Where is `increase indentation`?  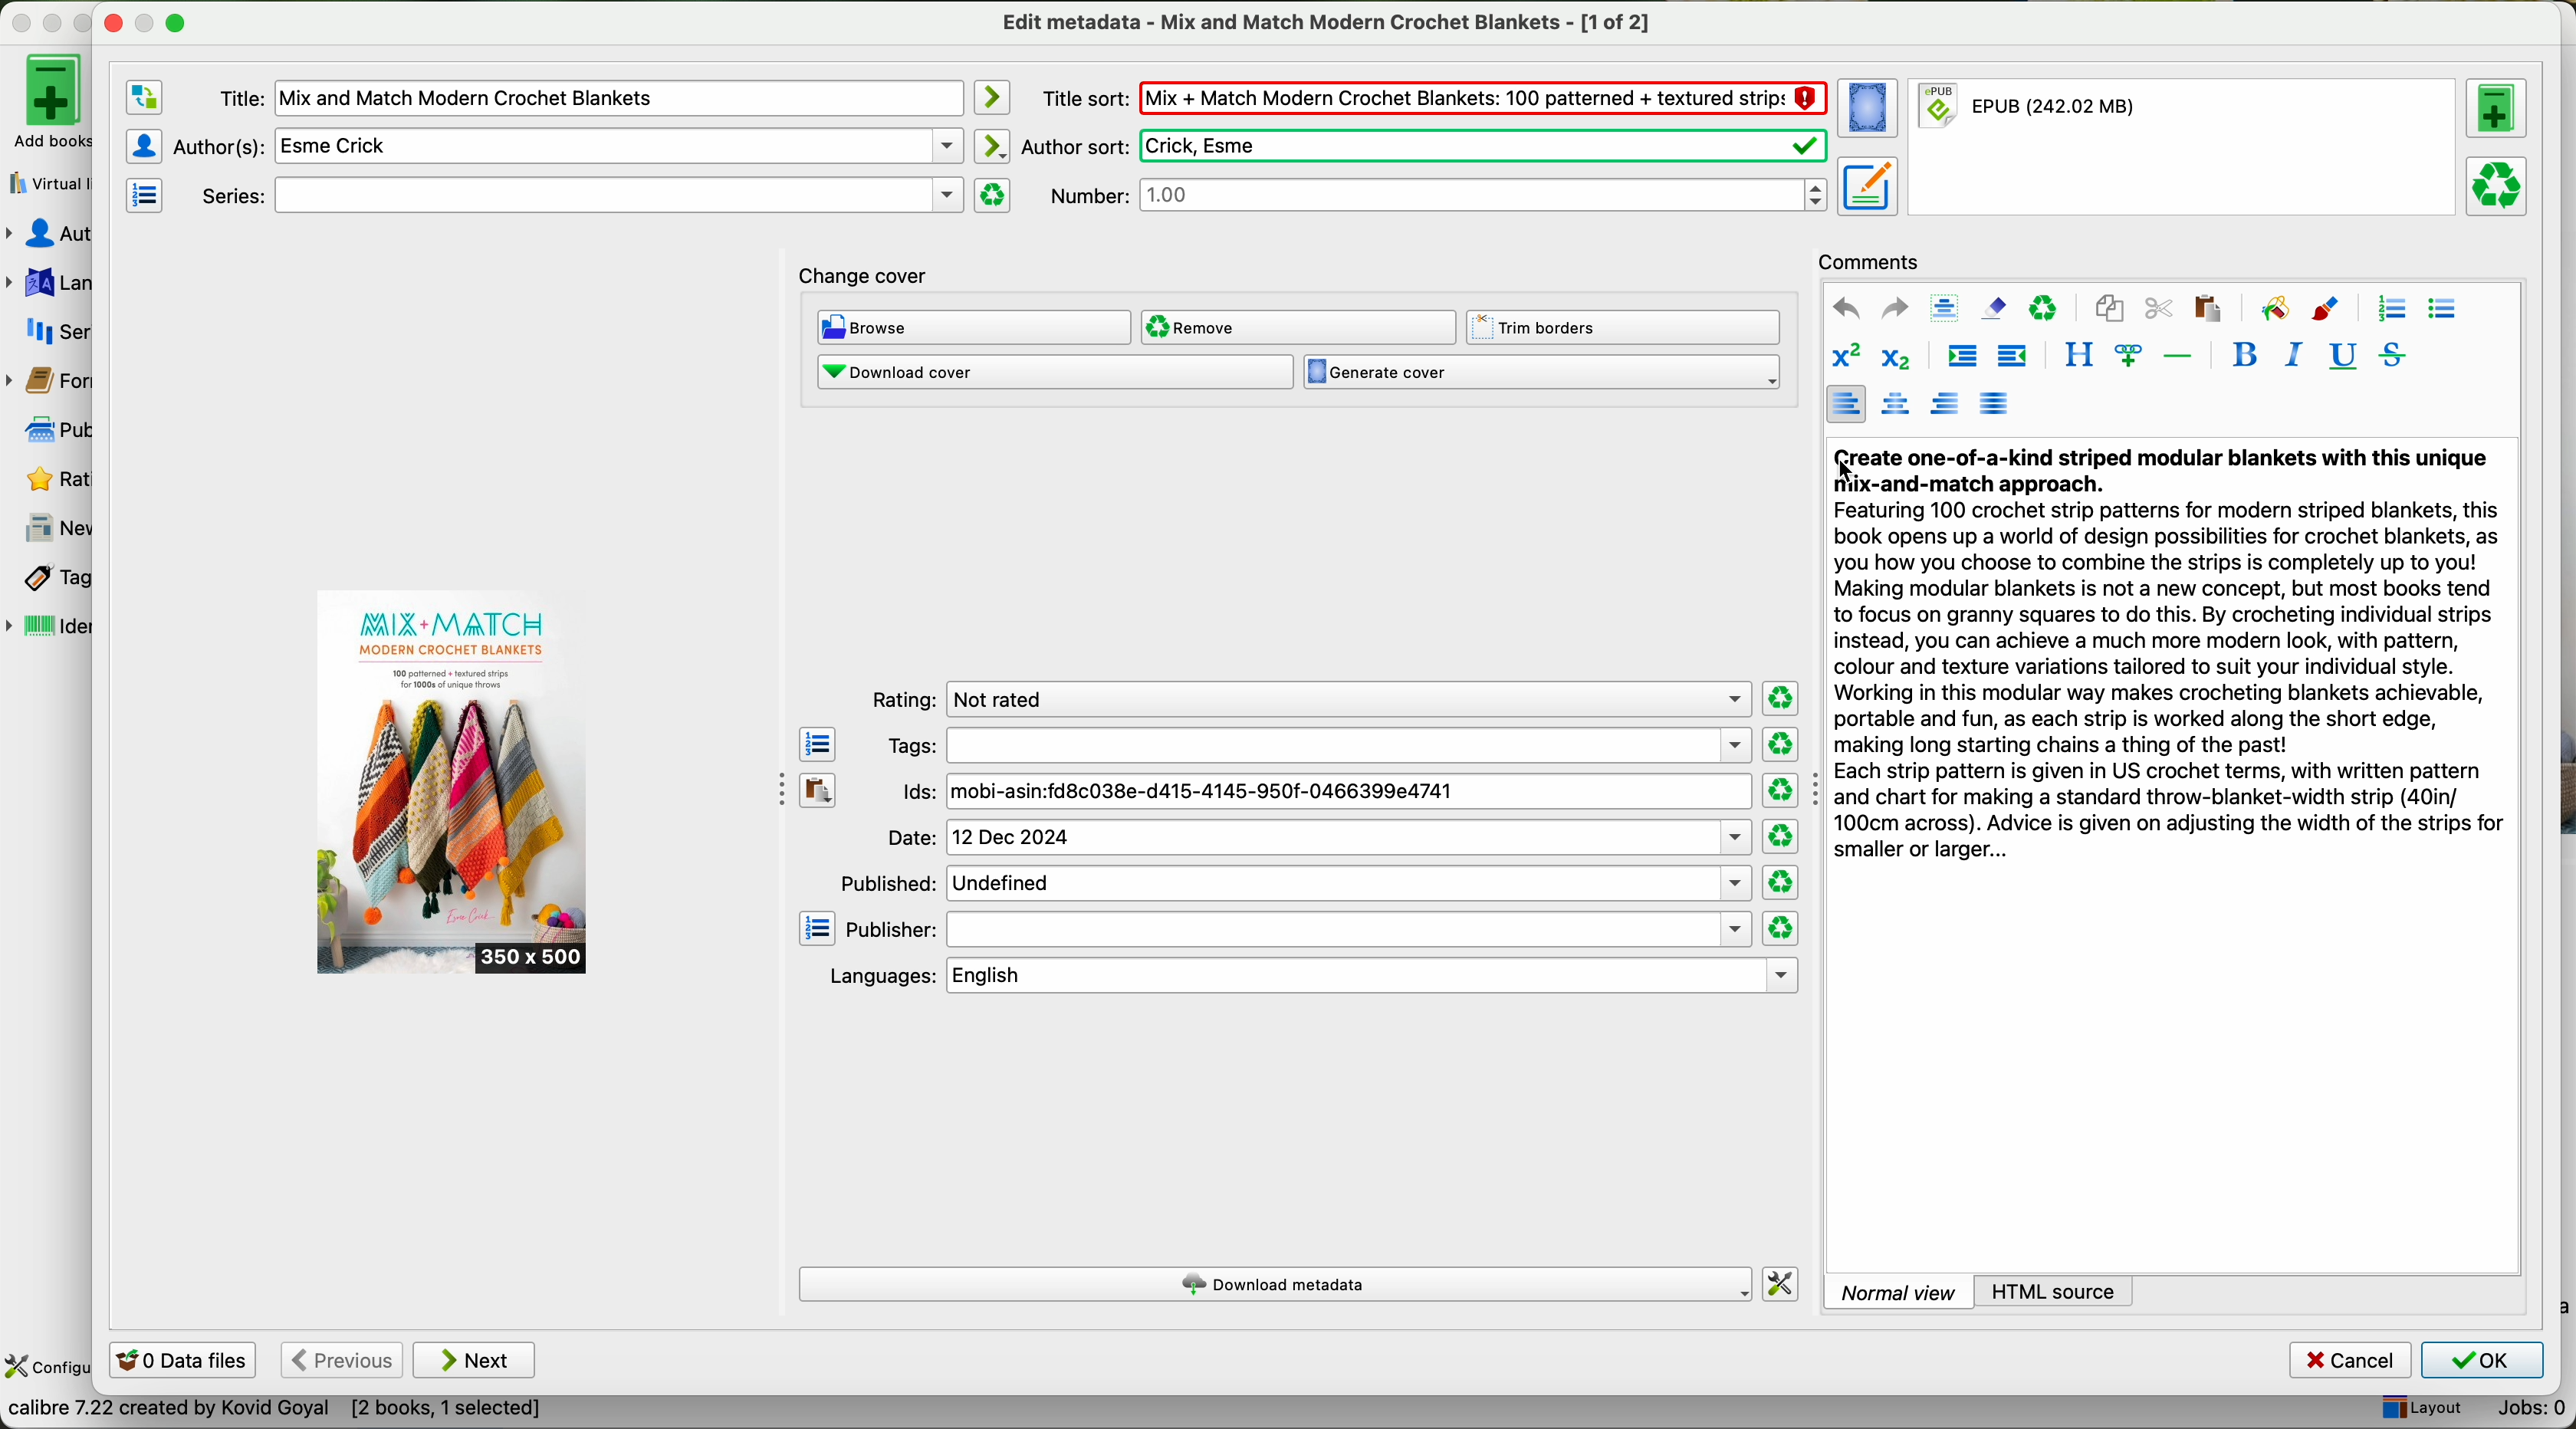 increase indentation is located at coordinates (1961, 359).